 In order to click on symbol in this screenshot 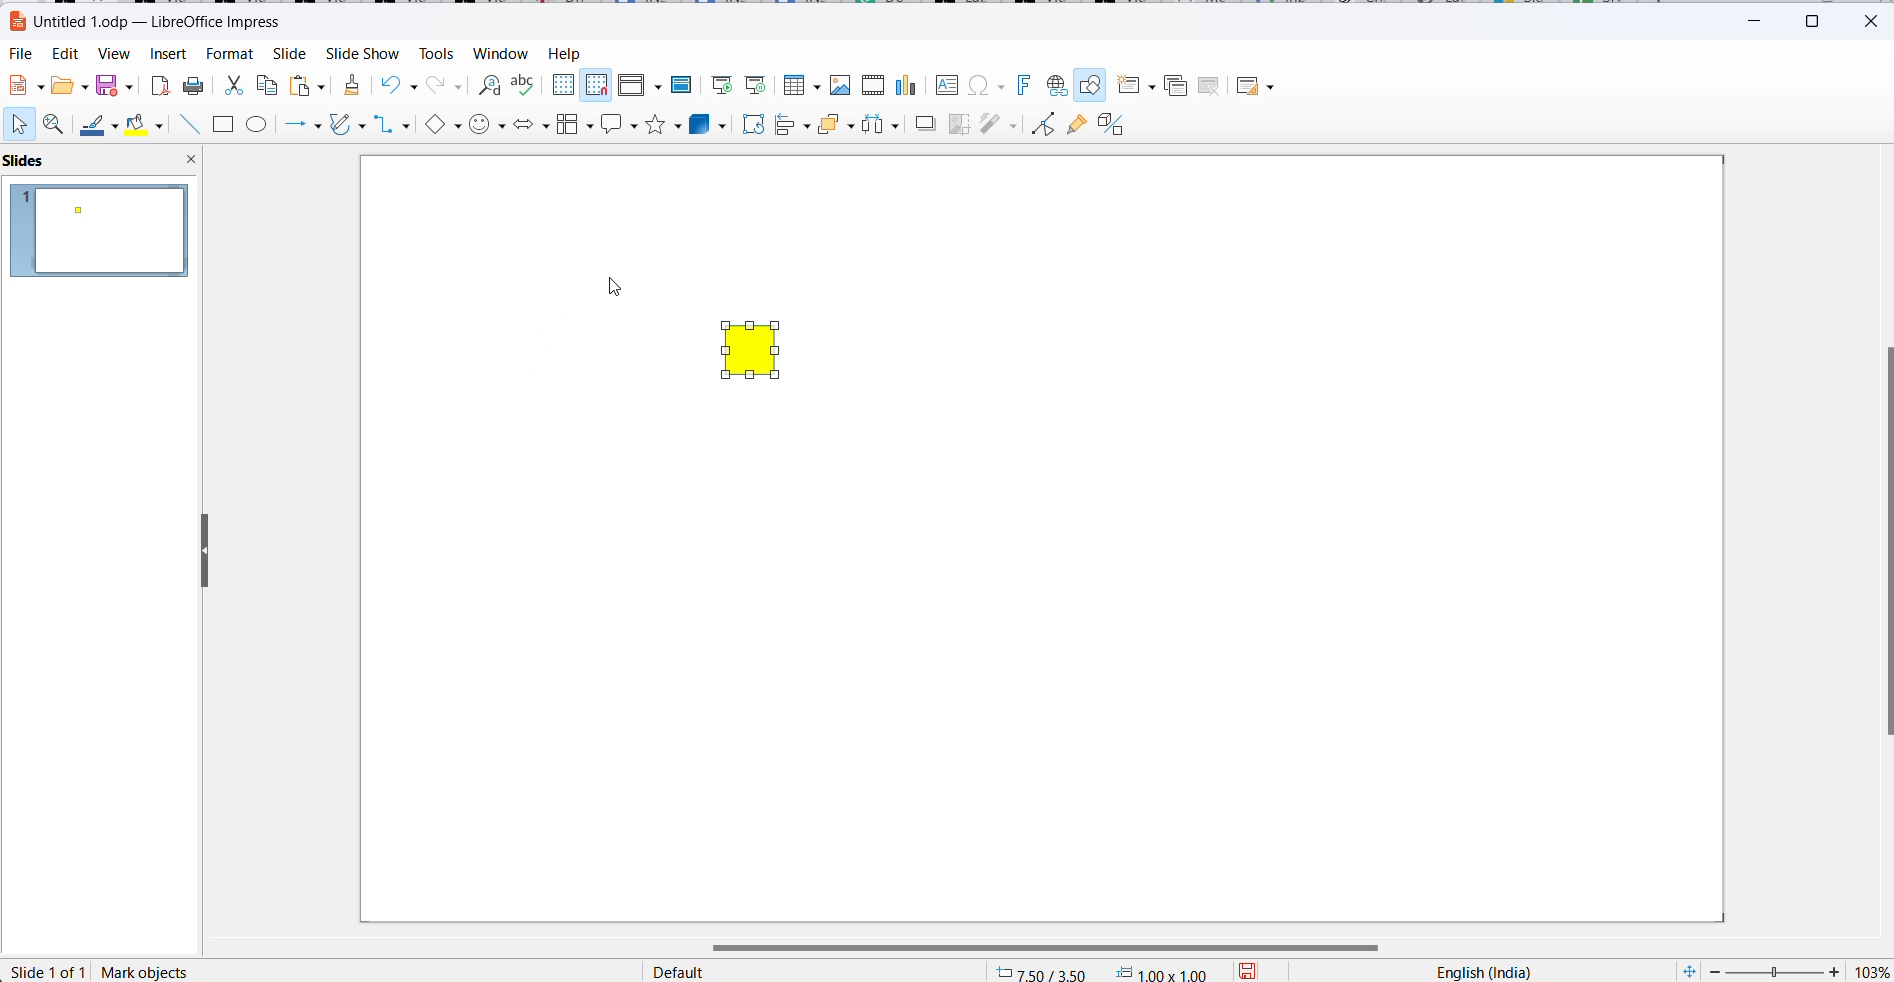, I will do `click(488, 126)`.